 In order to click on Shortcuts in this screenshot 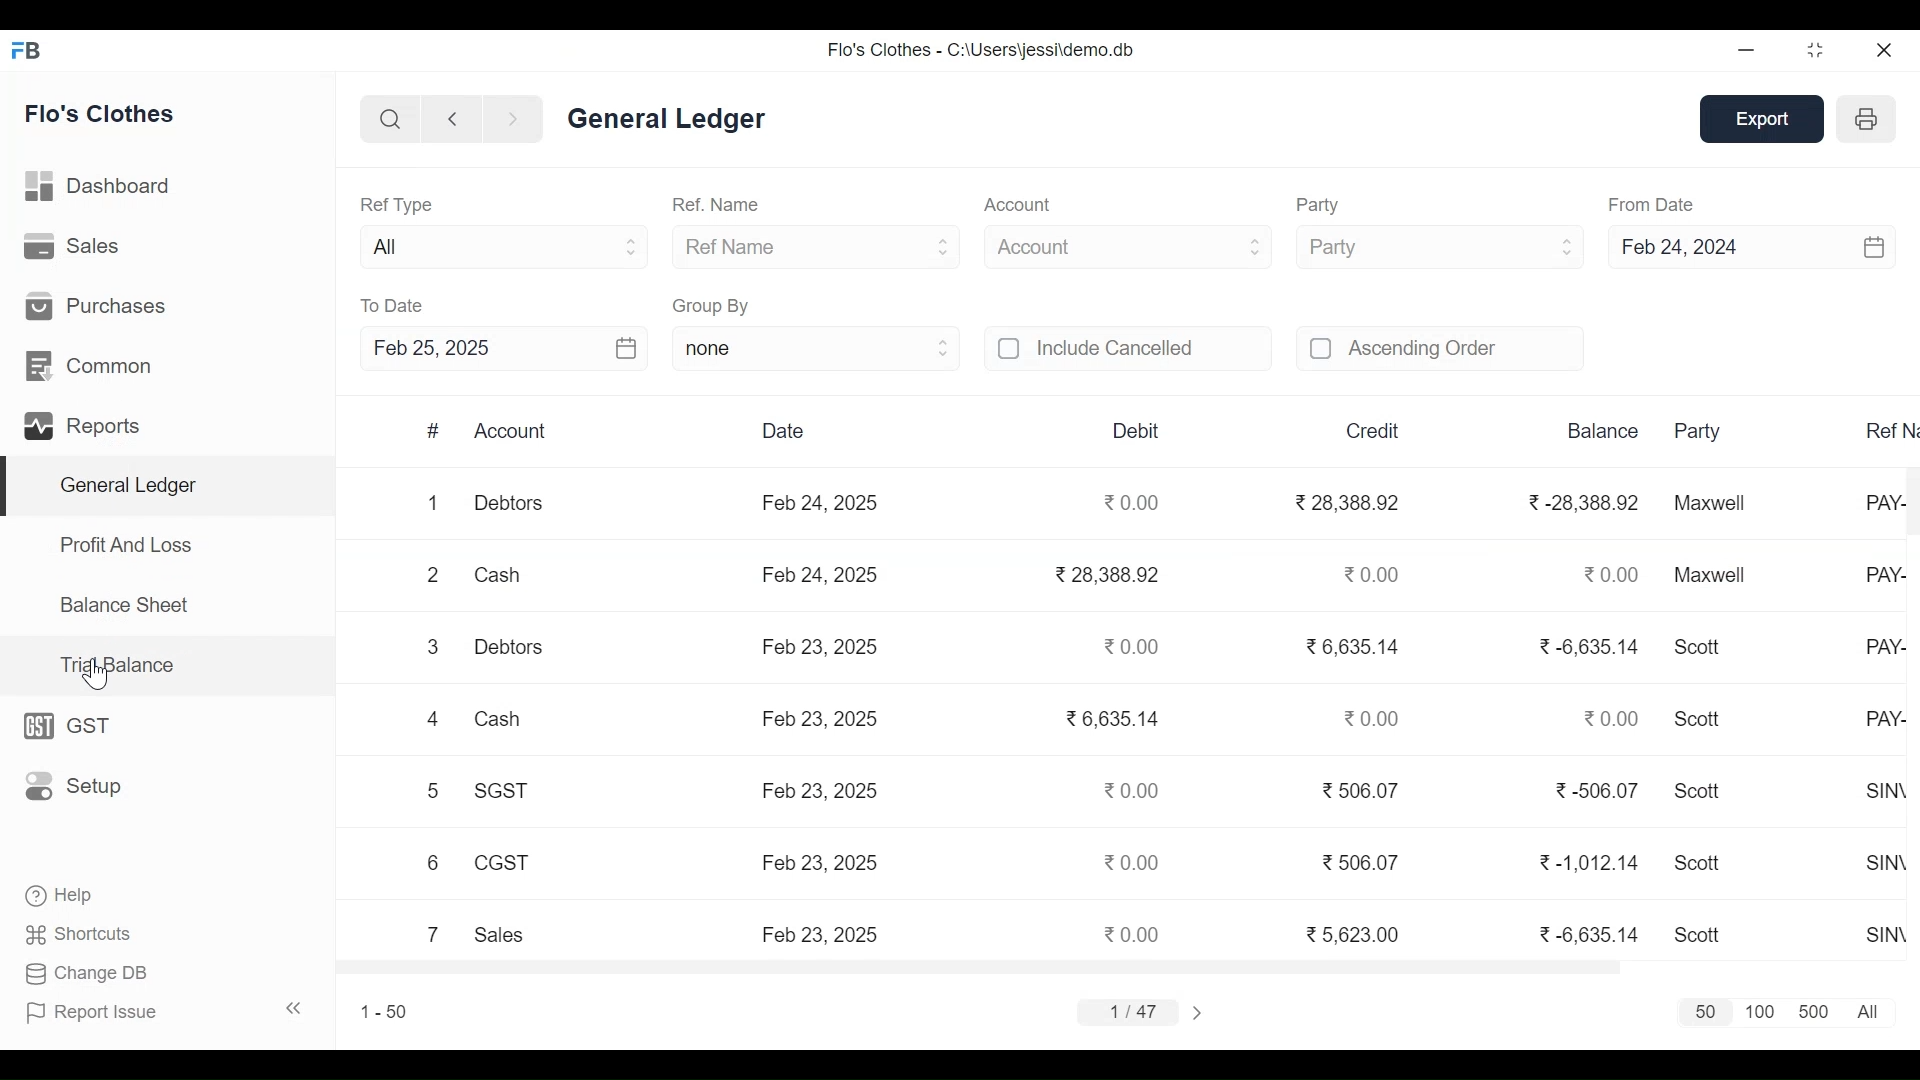, I will do `click(81, 933)`.